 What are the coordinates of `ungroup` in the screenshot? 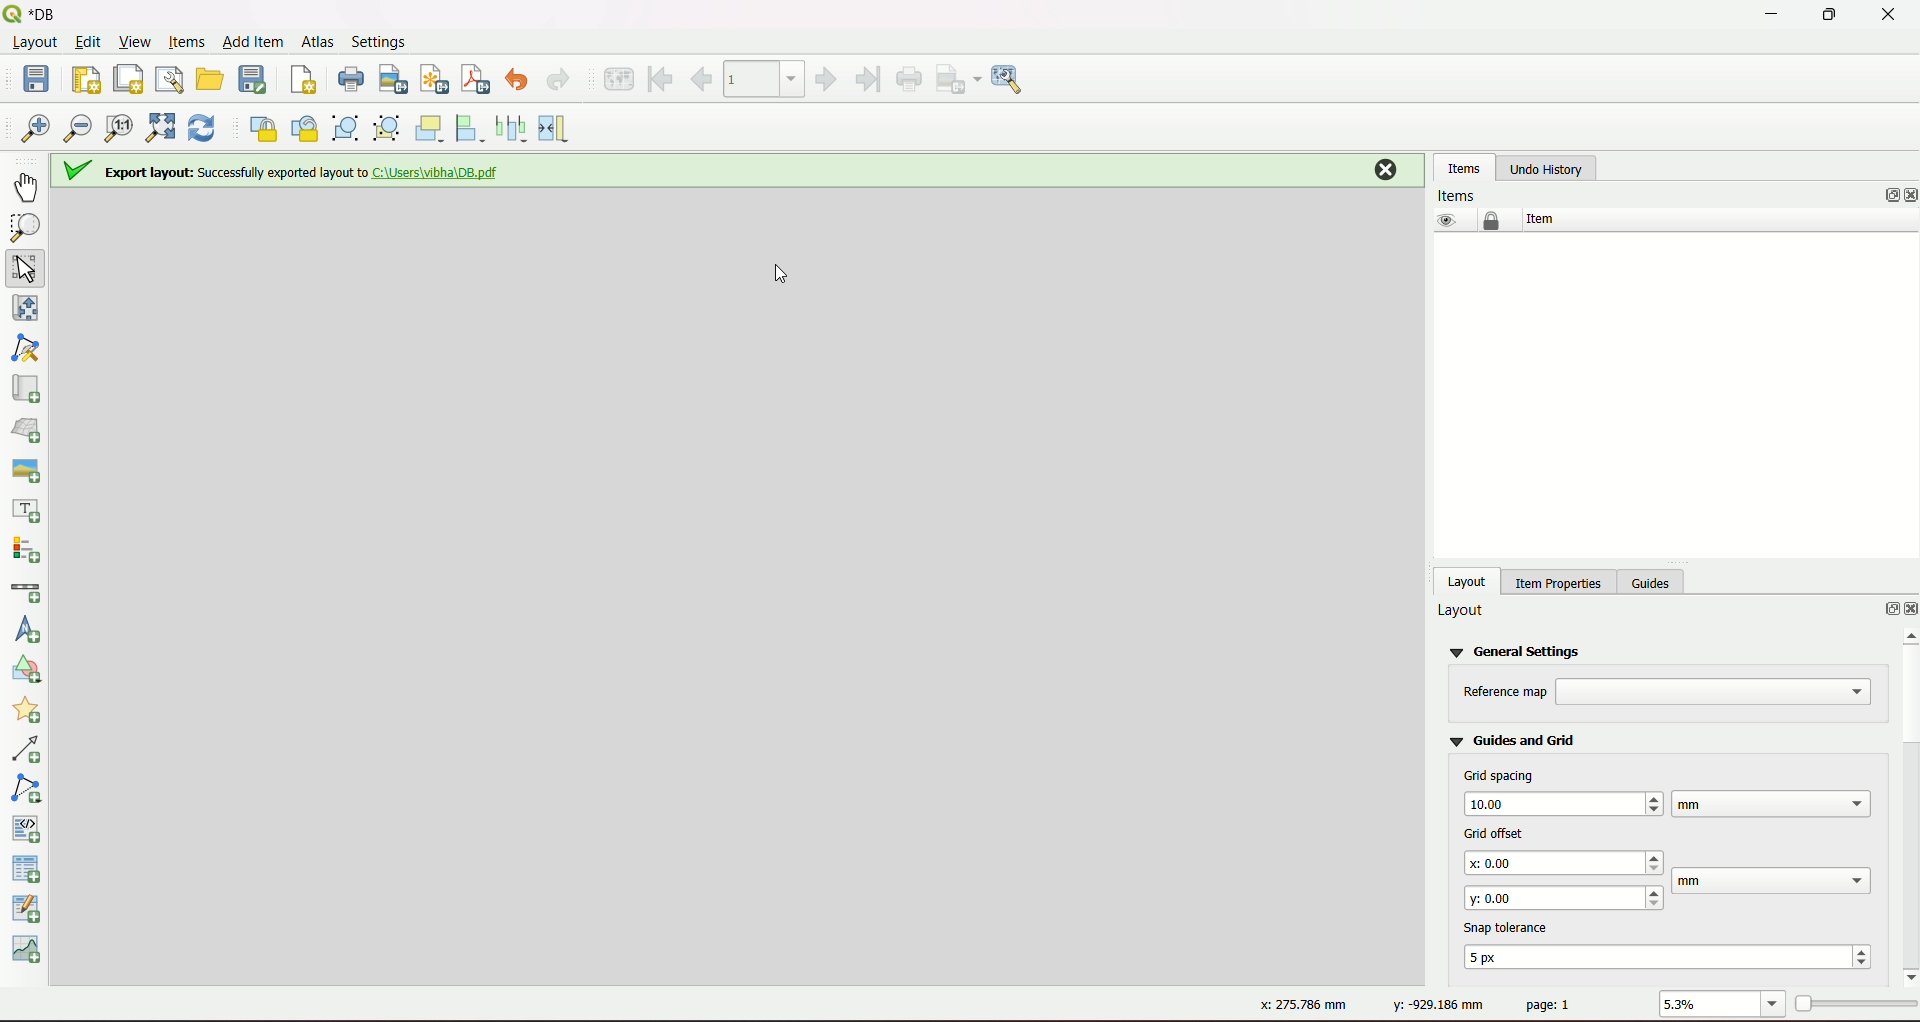 It's located at (388, 129).